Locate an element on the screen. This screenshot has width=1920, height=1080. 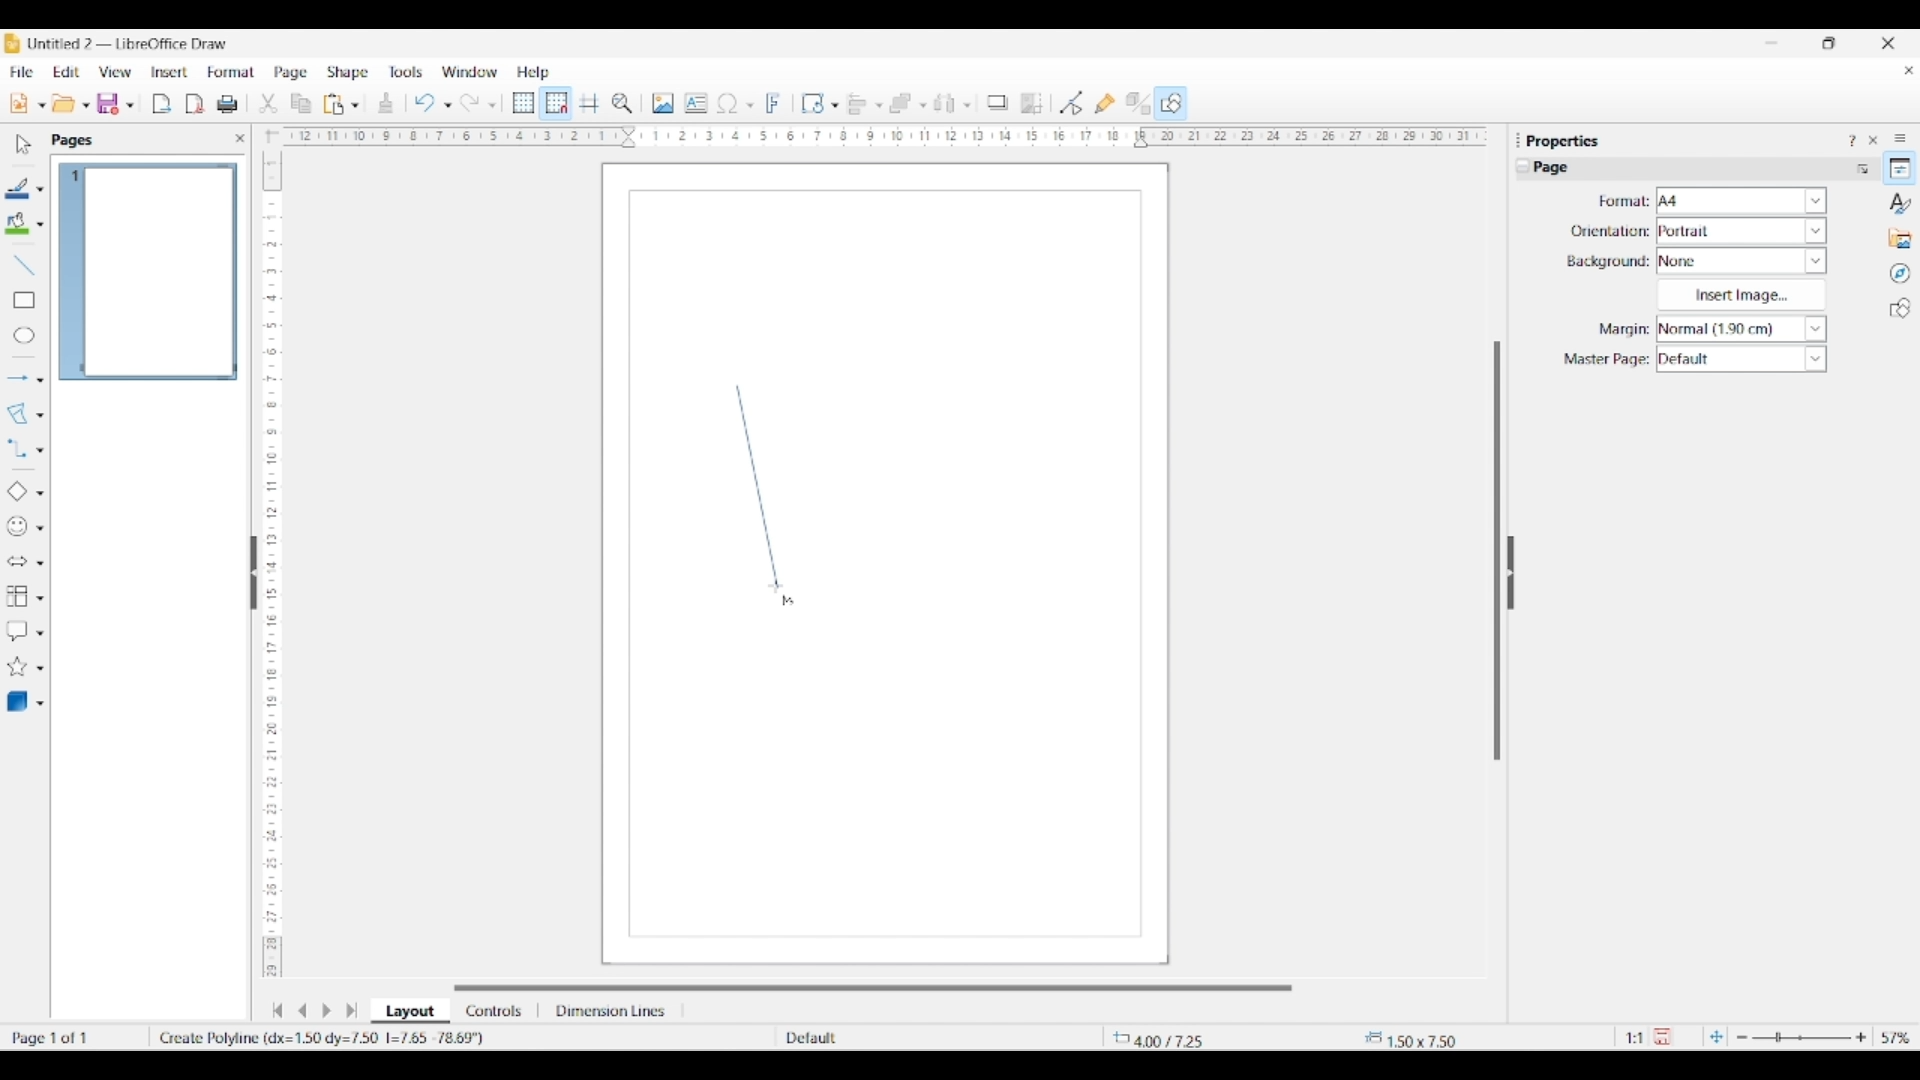
Arrange objects options is located at coordinates (923, 106).